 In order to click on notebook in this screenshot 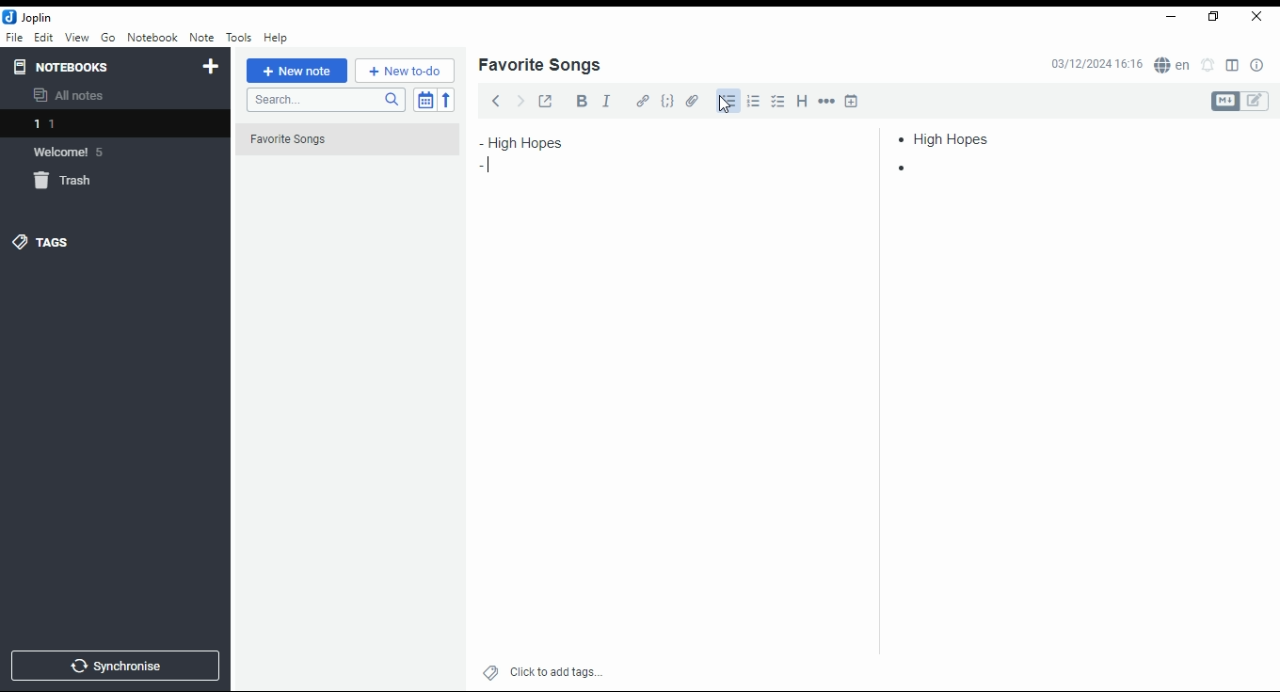, I will do `click(152, 37)`.